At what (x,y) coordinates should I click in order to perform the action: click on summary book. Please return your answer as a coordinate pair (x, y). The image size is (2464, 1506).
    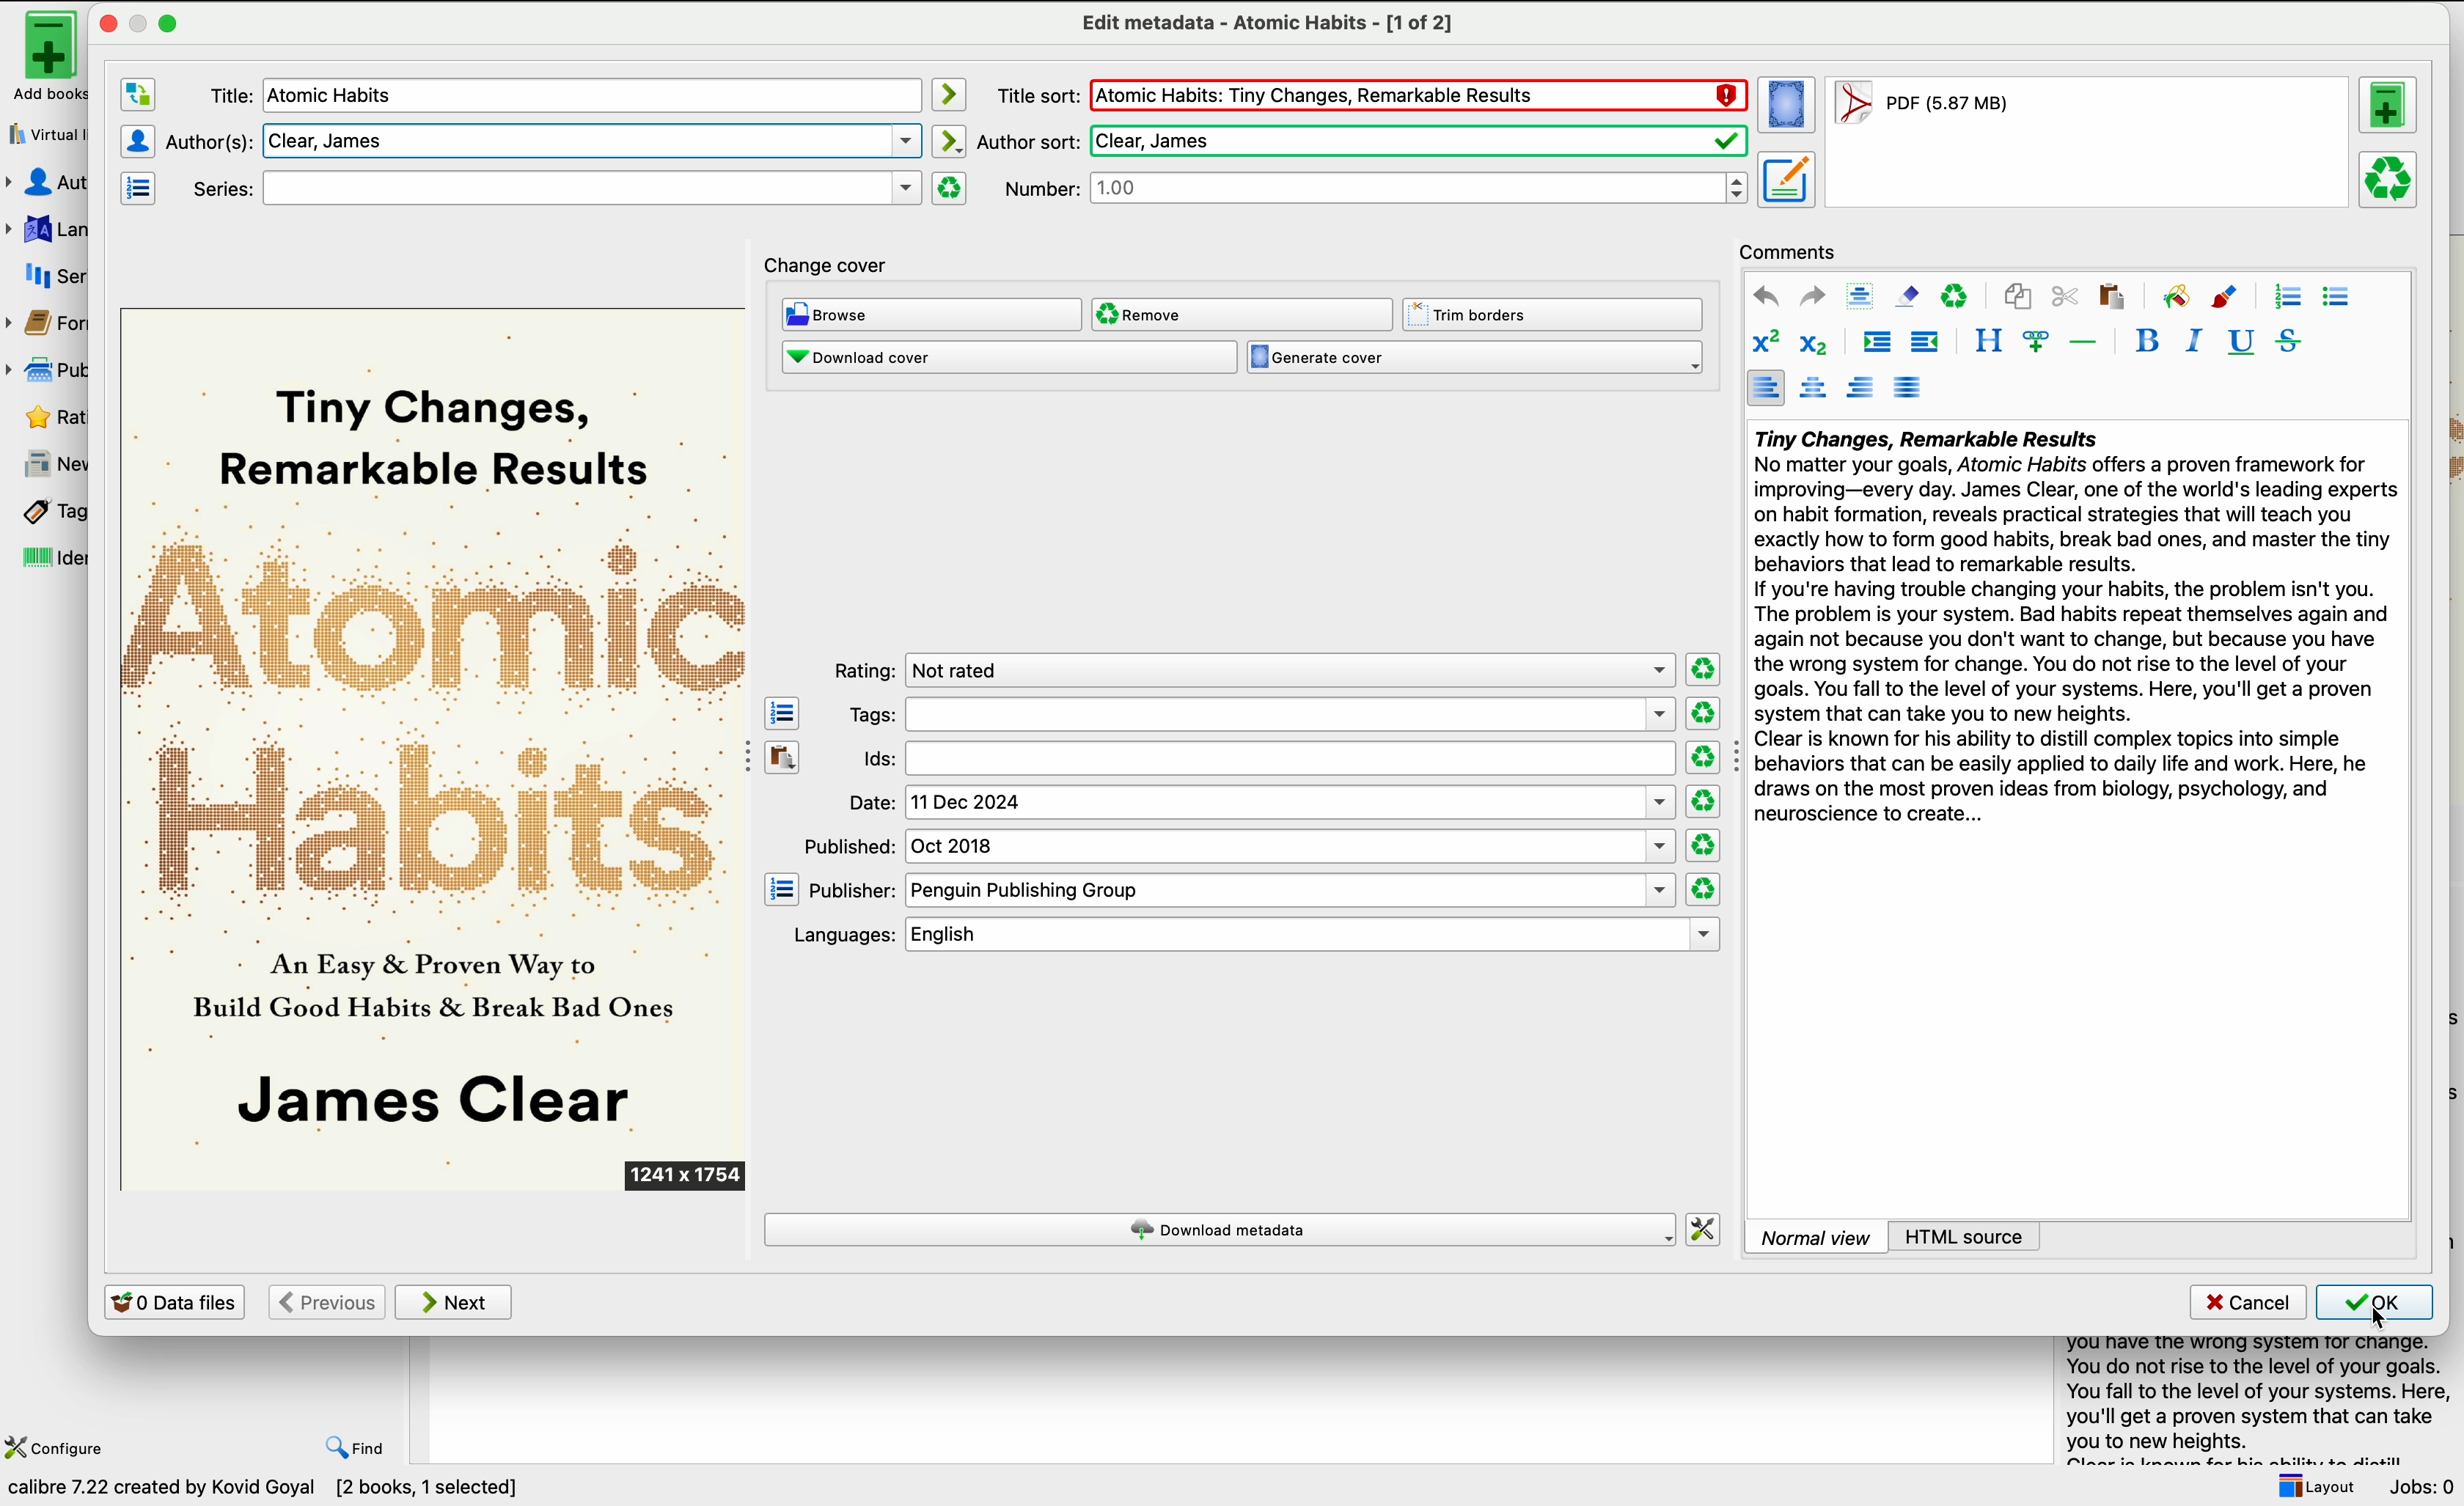
    Looking at the image, I should click on (2250, 1397).